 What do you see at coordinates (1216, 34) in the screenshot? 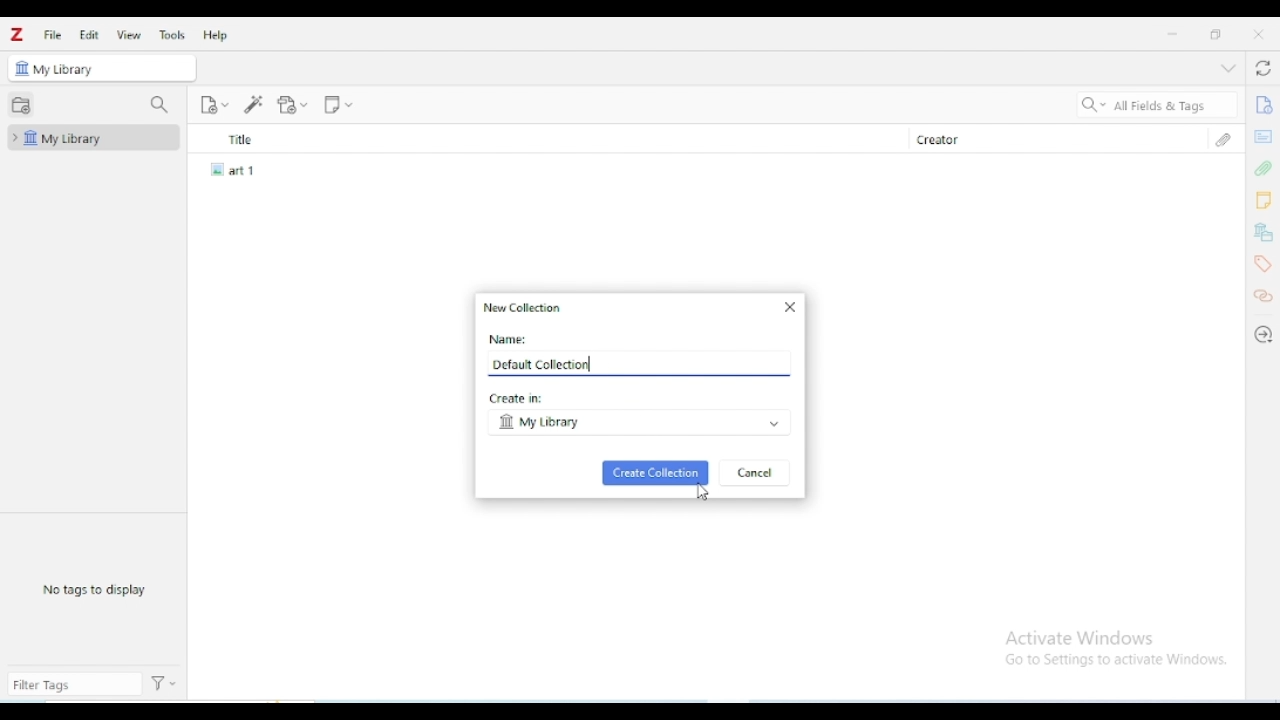
I see `maximize` at bounding box center [1216, 34].